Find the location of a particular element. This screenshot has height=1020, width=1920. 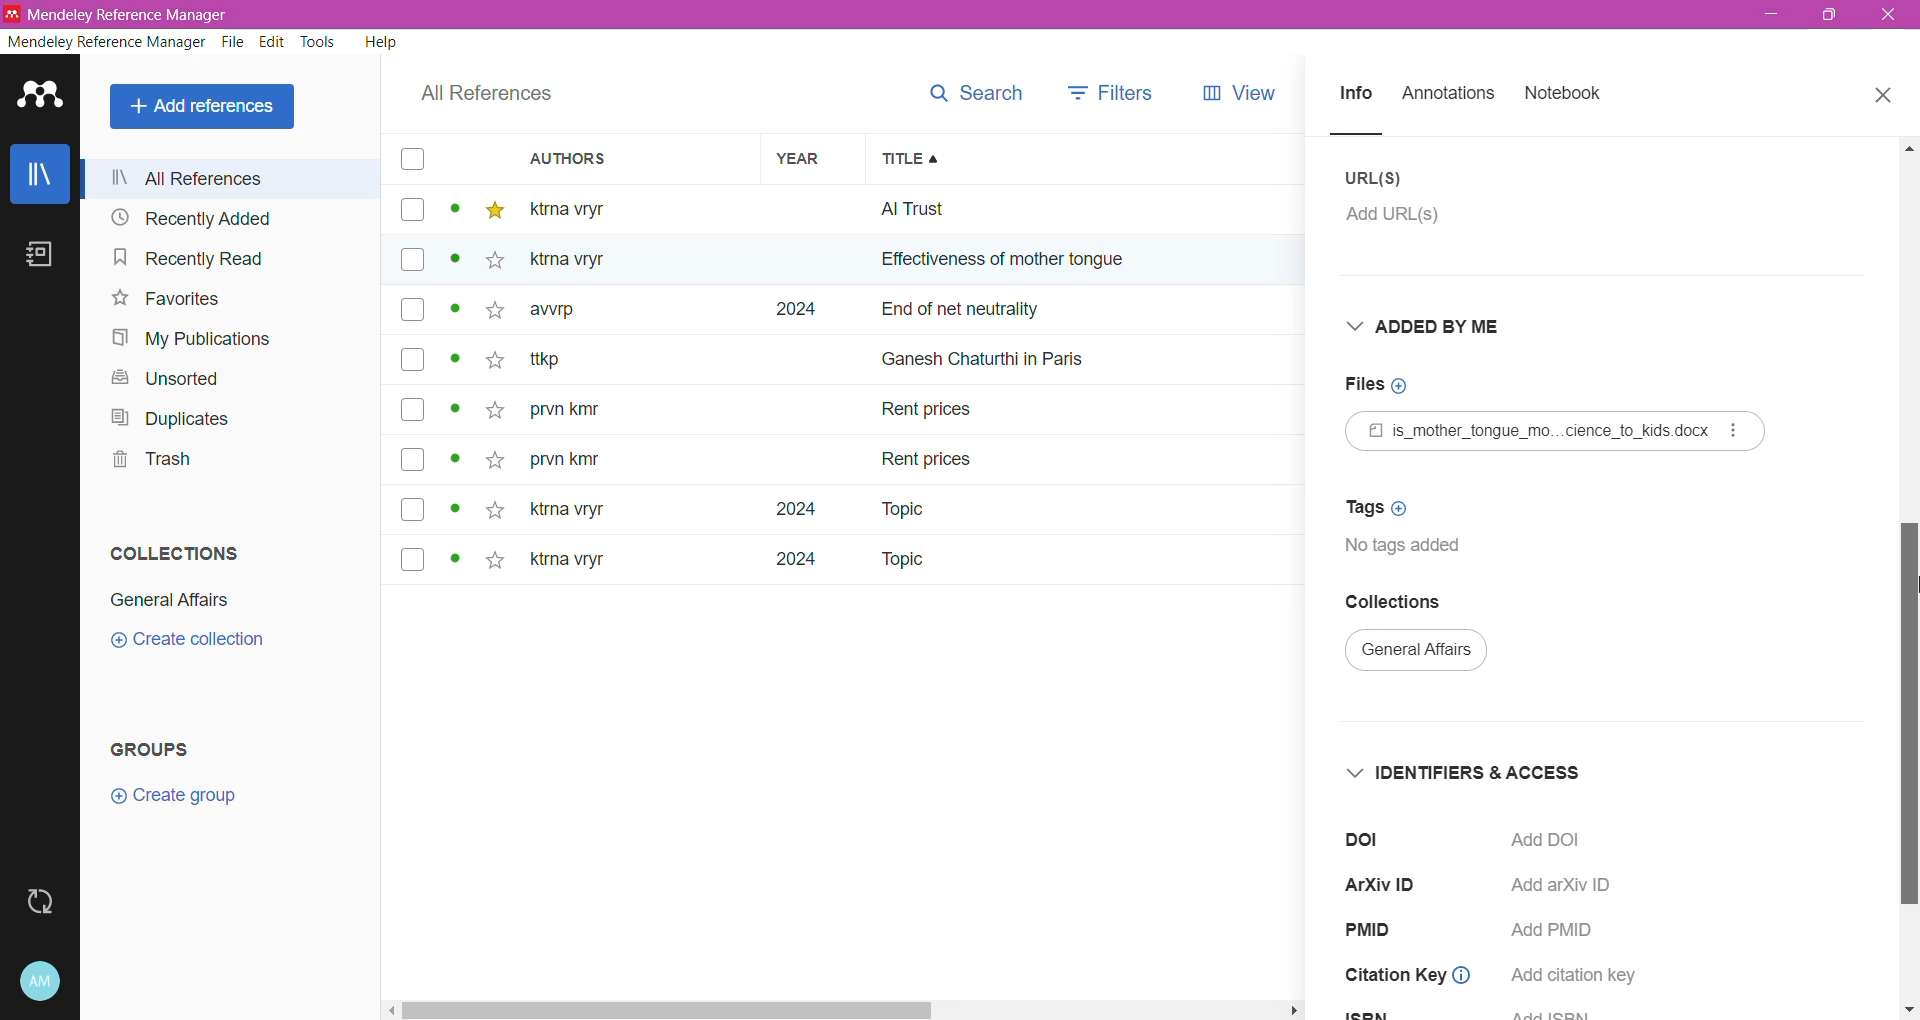

awrp is located at coordinates (568, 316).